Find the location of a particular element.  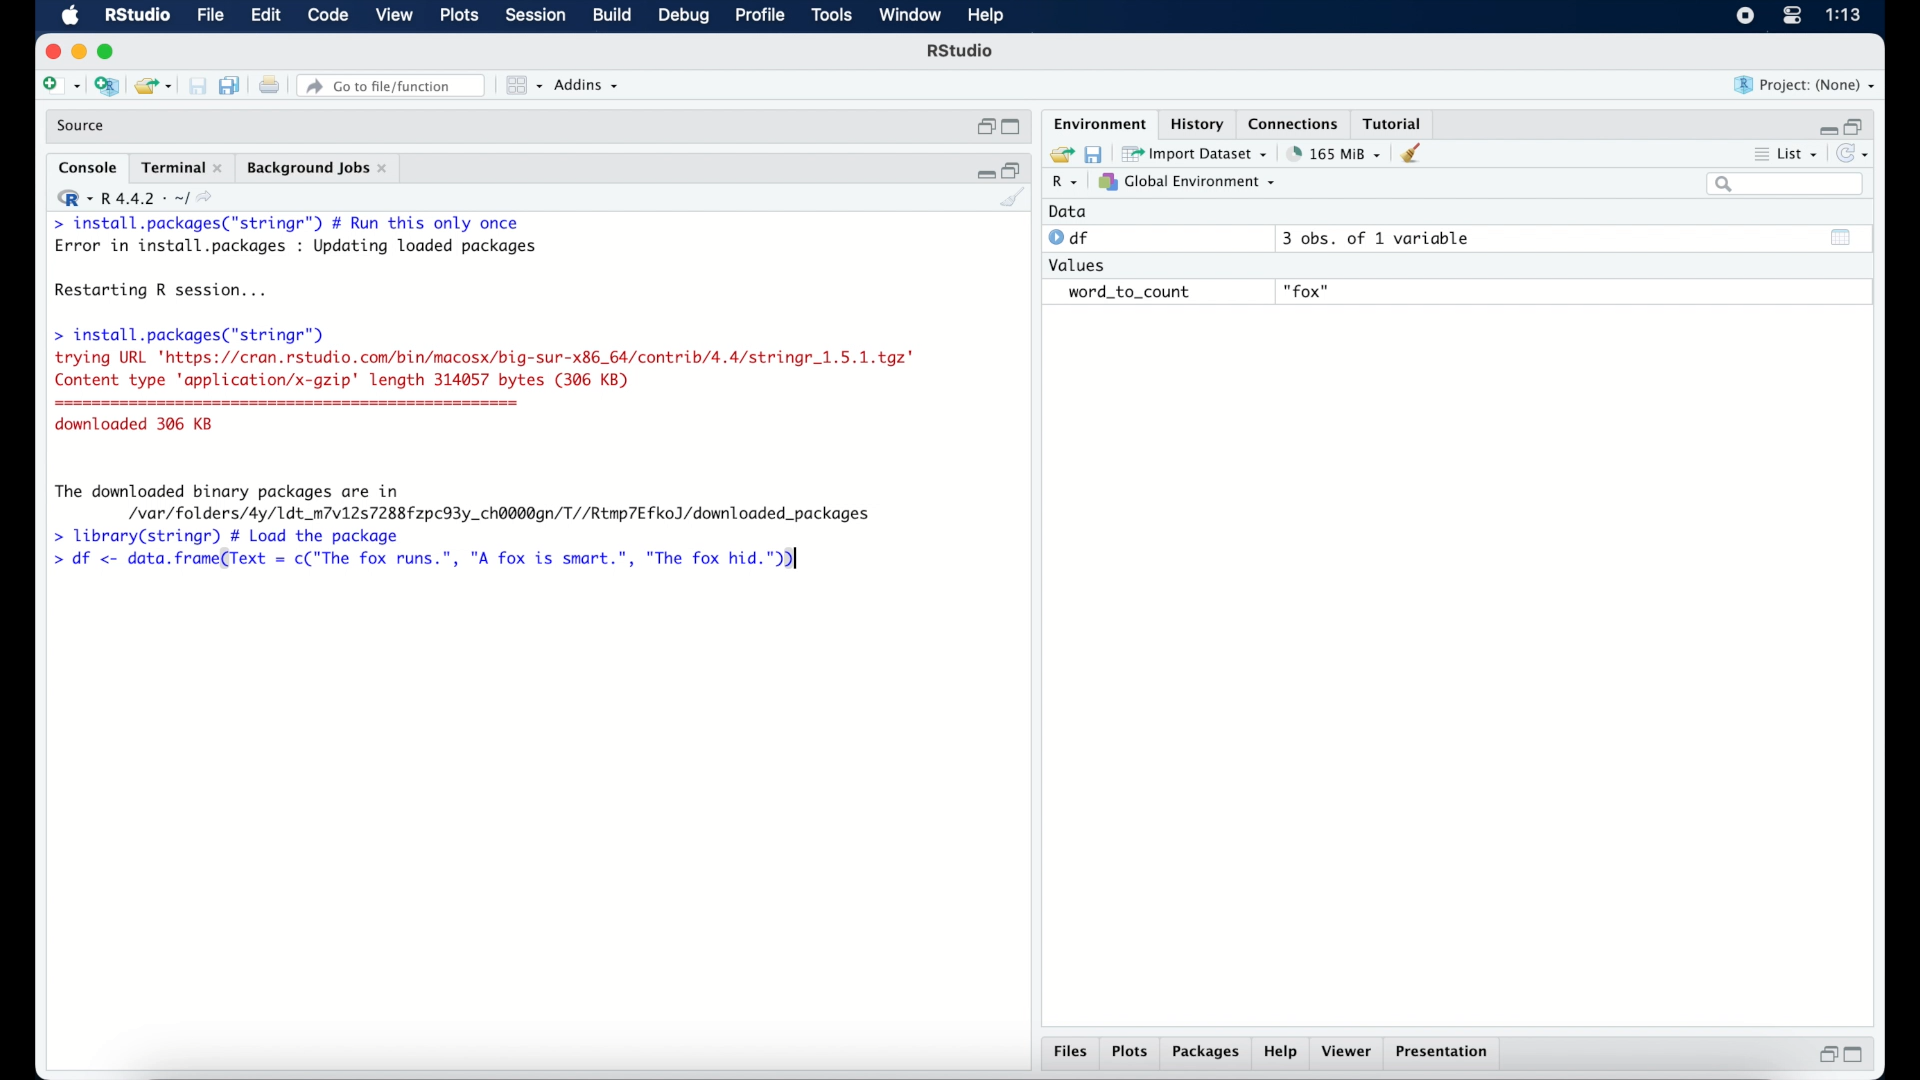

profile is located at coordinates (758, 16).